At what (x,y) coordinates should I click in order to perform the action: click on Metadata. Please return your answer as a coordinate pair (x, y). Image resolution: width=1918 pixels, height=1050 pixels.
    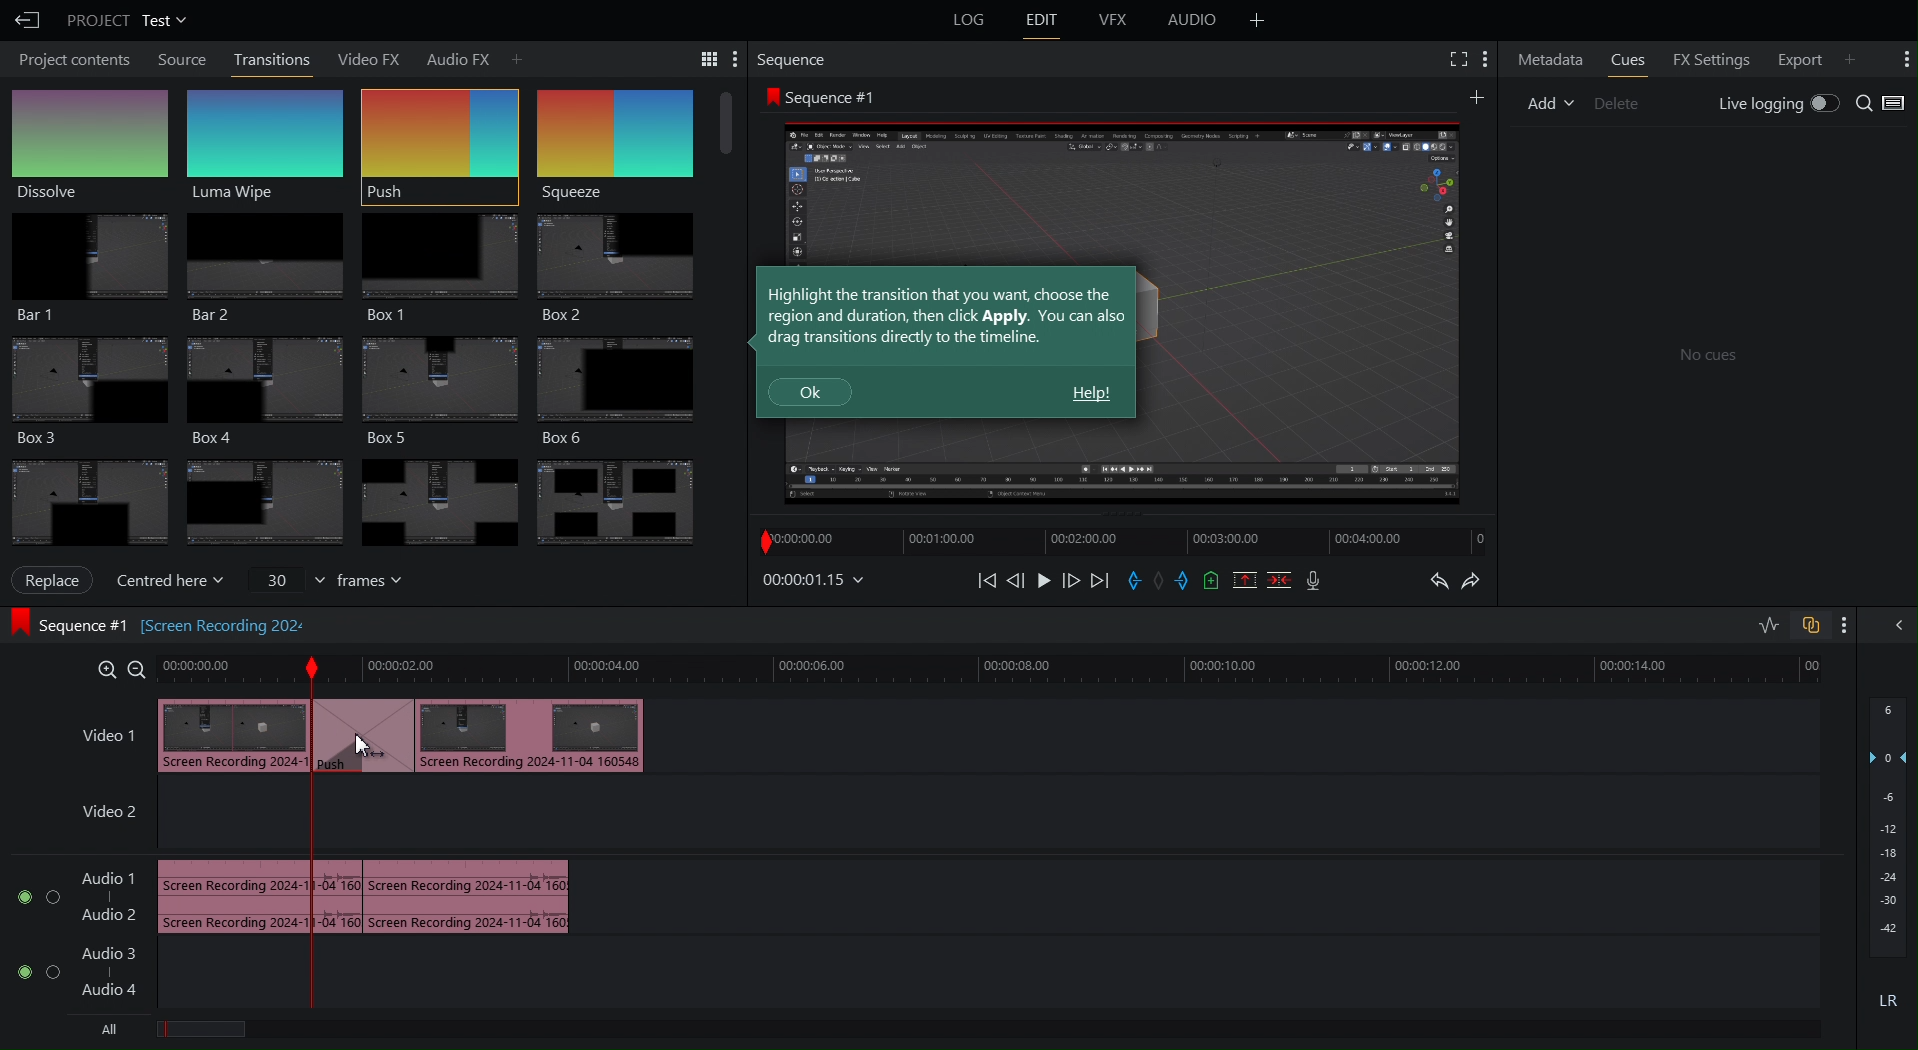
    Looking at the image, I should click on (1549, 59).